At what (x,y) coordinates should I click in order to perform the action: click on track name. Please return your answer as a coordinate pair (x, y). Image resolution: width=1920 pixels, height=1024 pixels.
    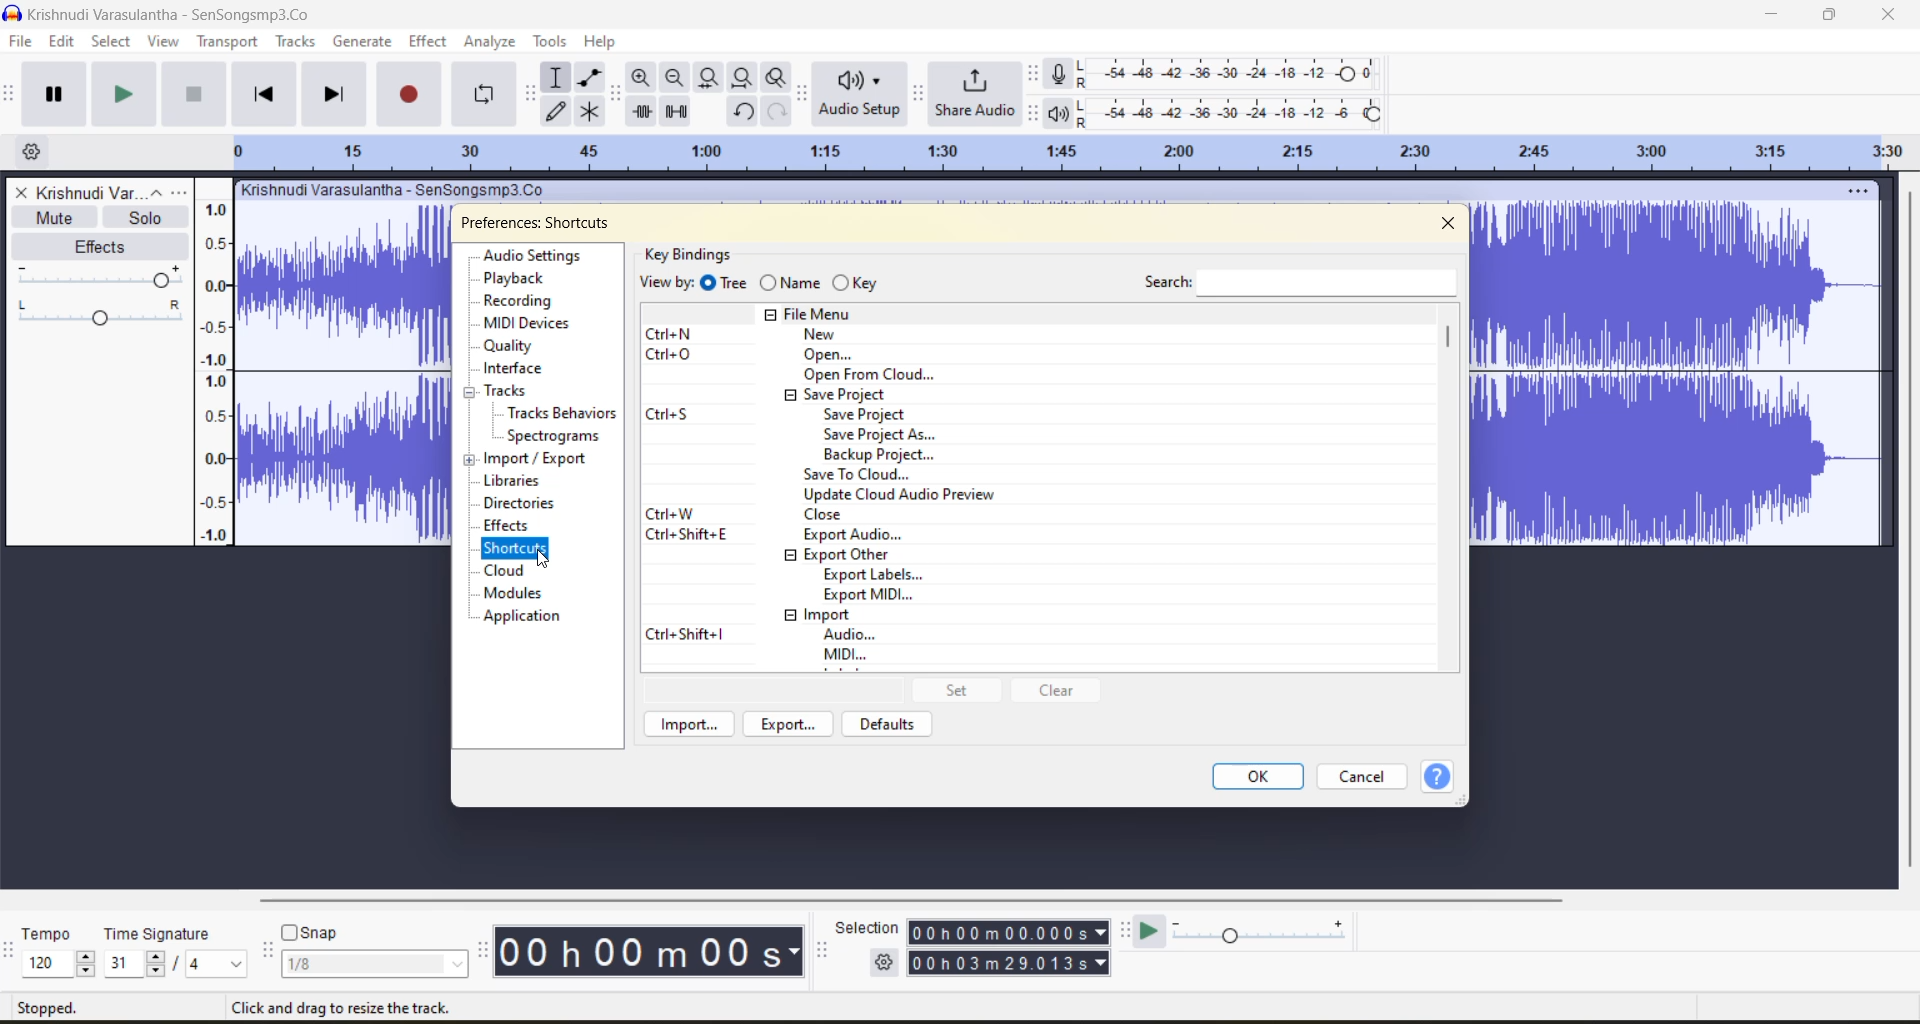
    Looking at the image, I should click on (396, 192).